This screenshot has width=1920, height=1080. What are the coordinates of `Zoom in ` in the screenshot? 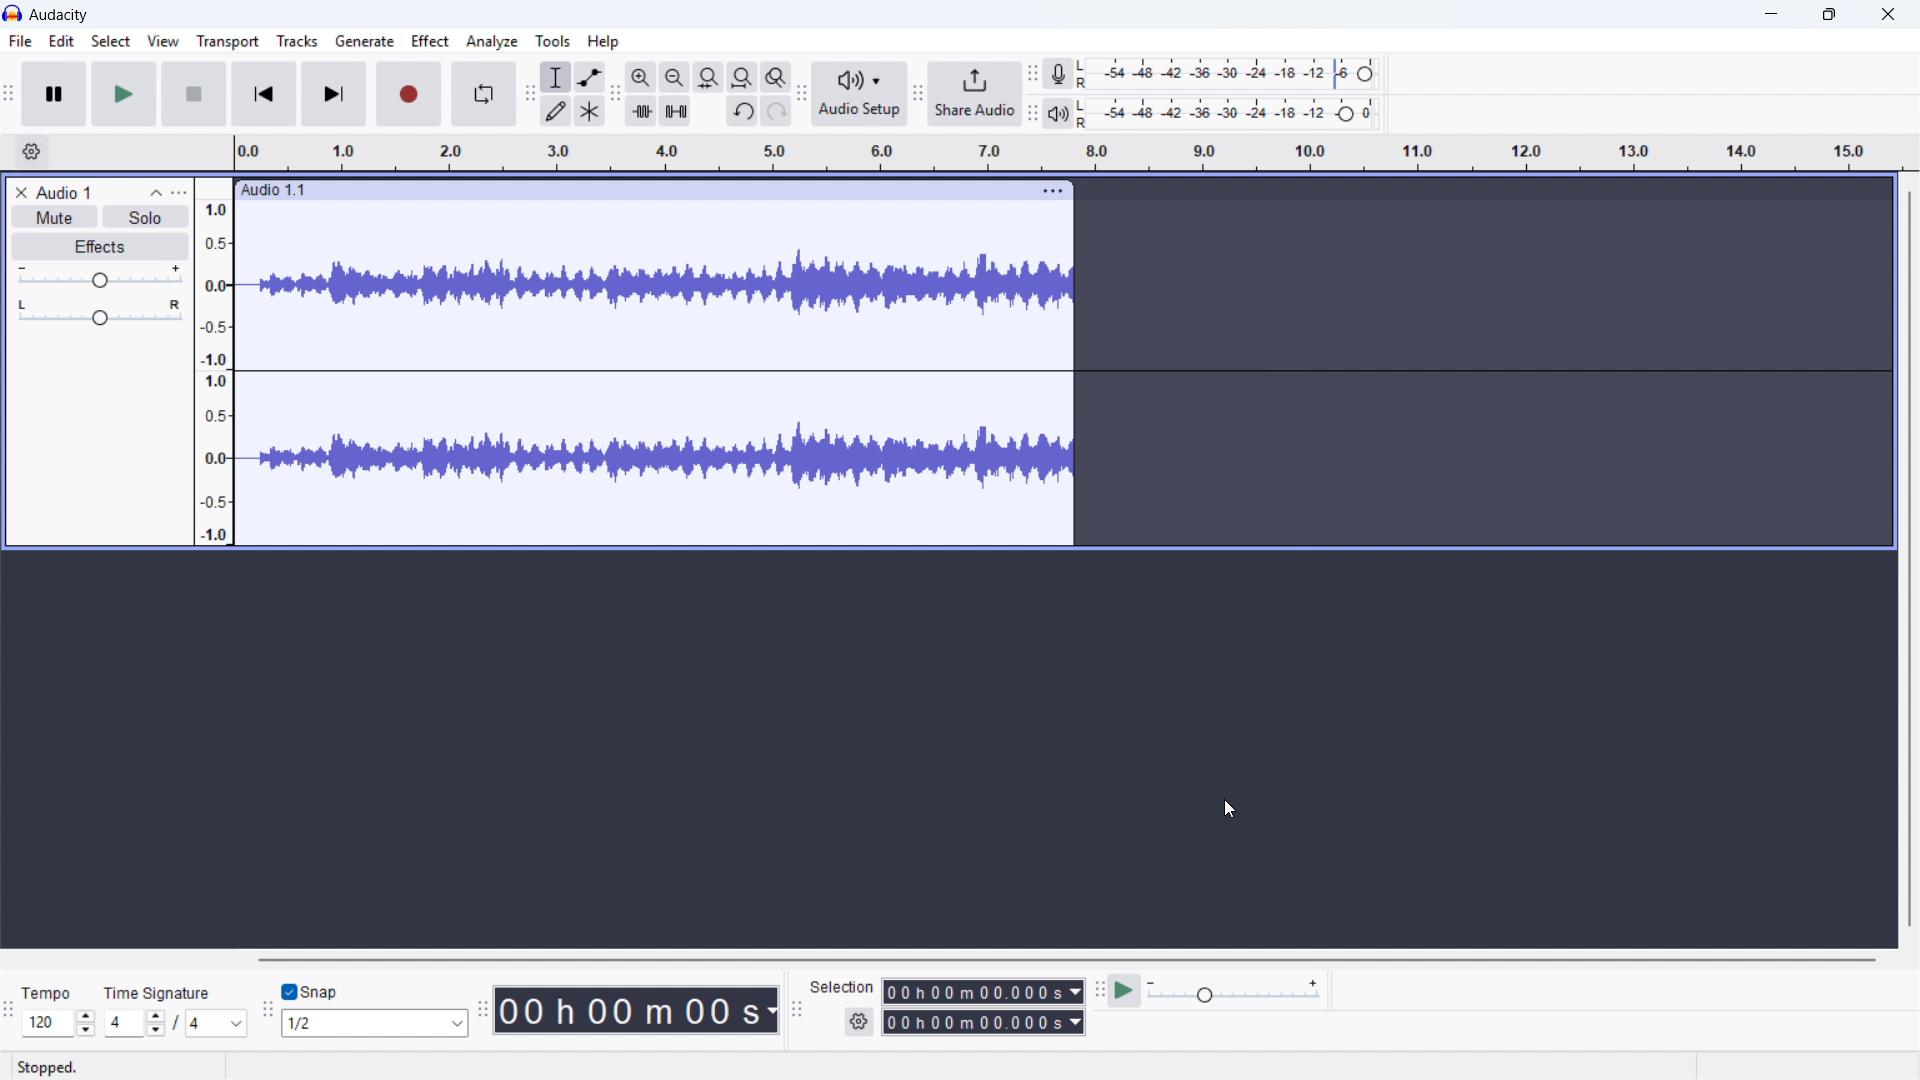 It's located at (641, 76).